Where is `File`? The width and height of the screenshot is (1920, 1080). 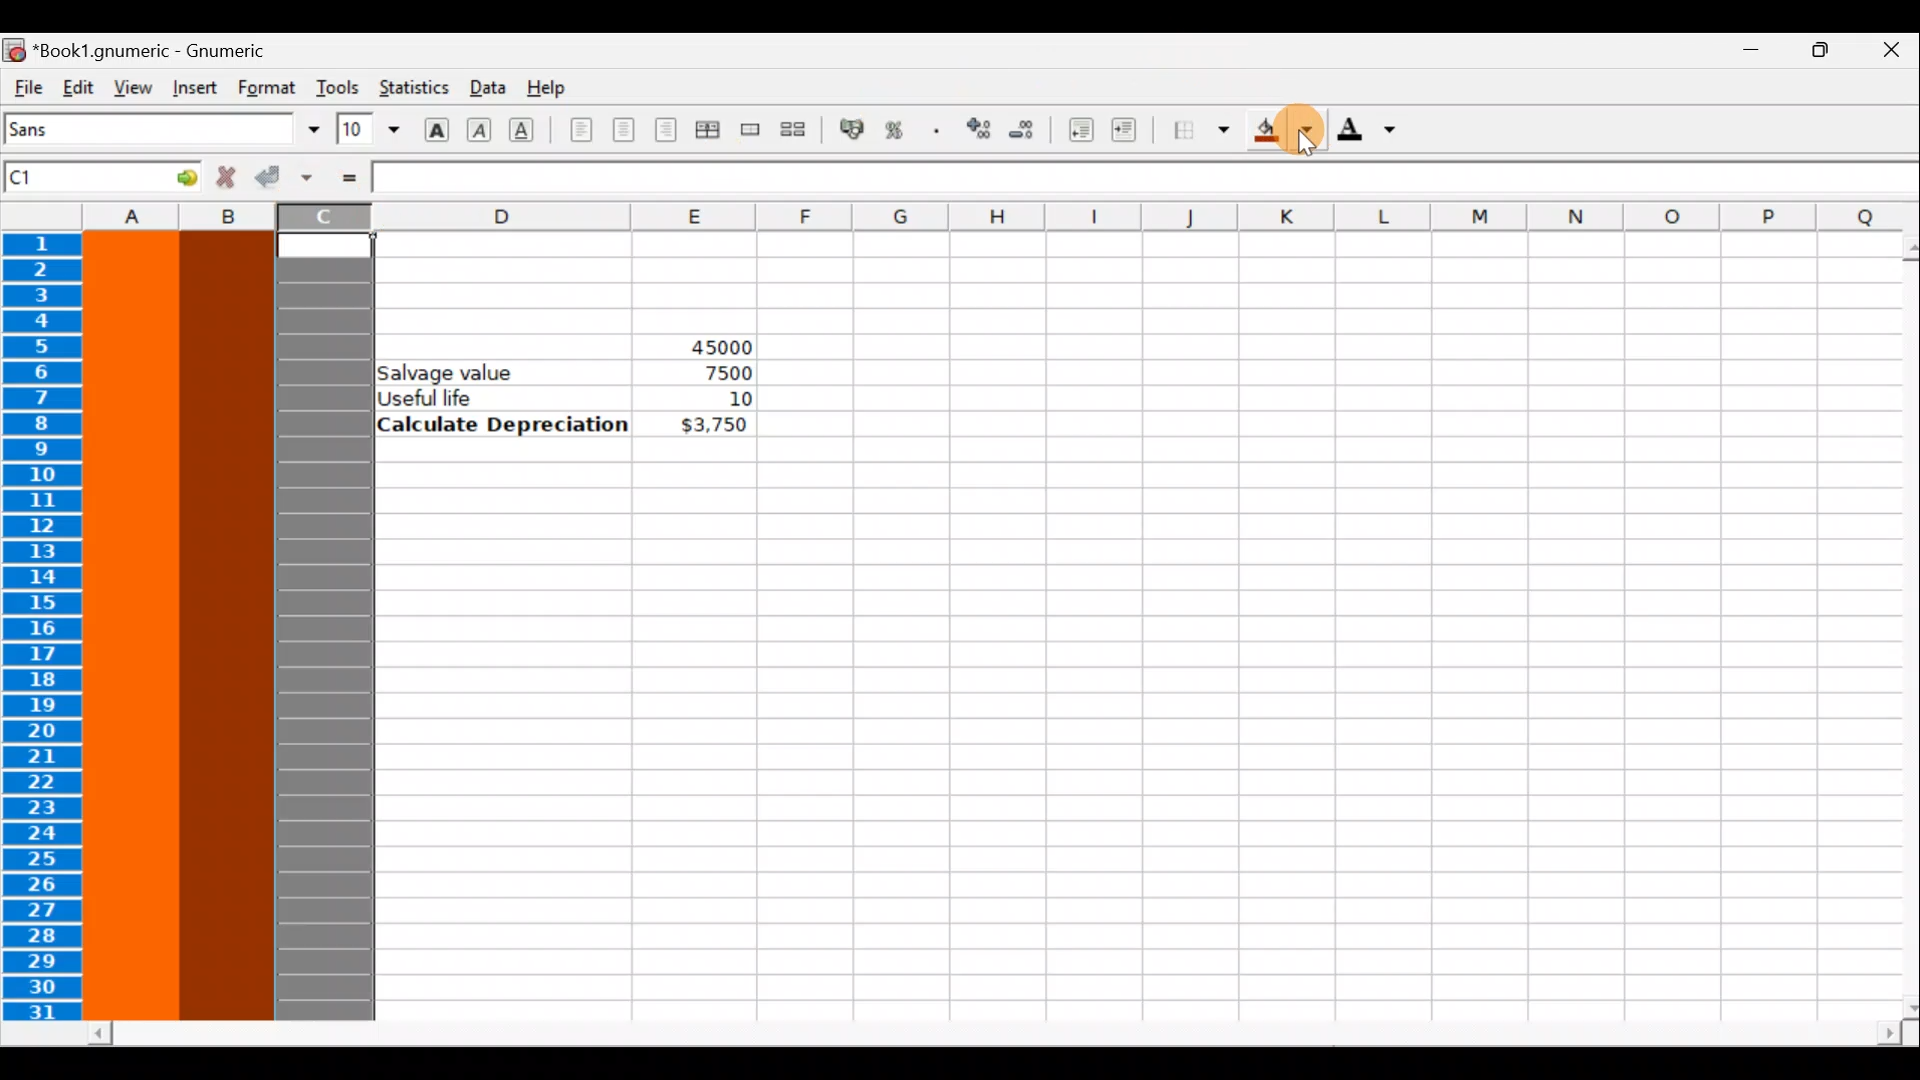
File is located at coordinates (26, 88).